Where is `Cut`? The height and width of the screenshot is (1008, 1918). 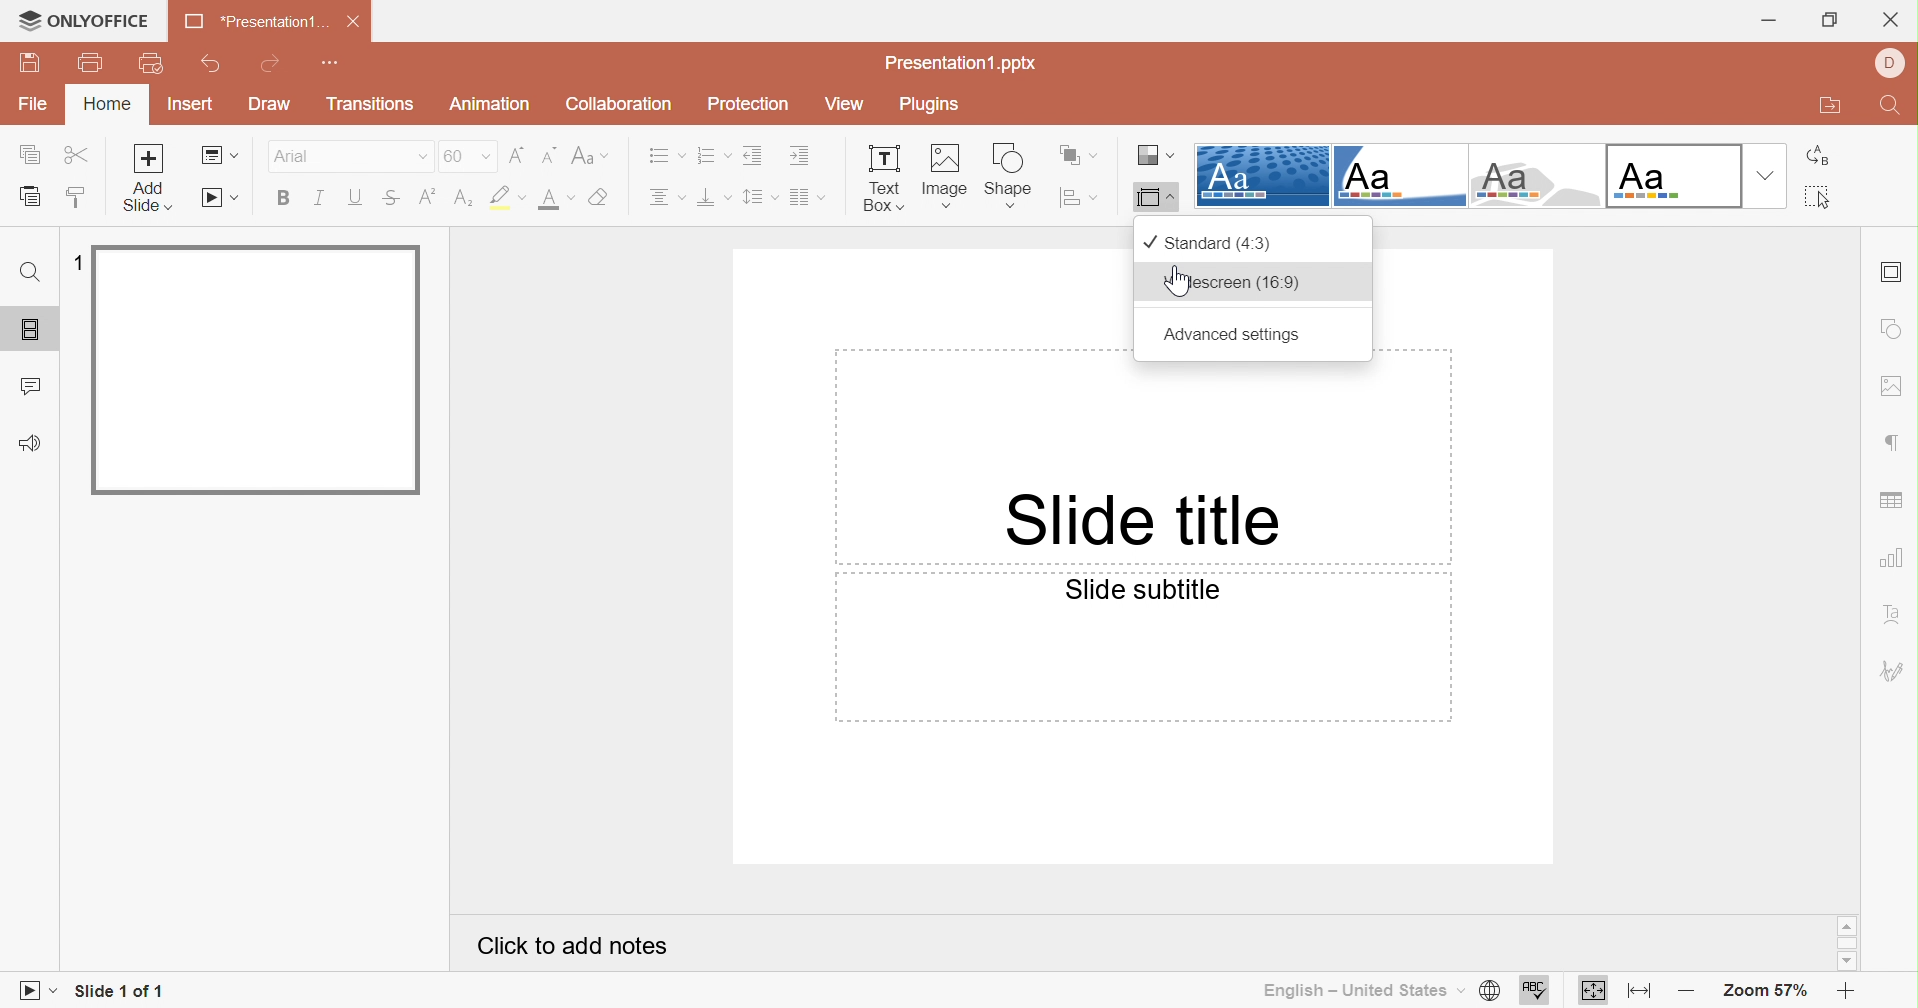
Cut is located at coordinates (74, 153).